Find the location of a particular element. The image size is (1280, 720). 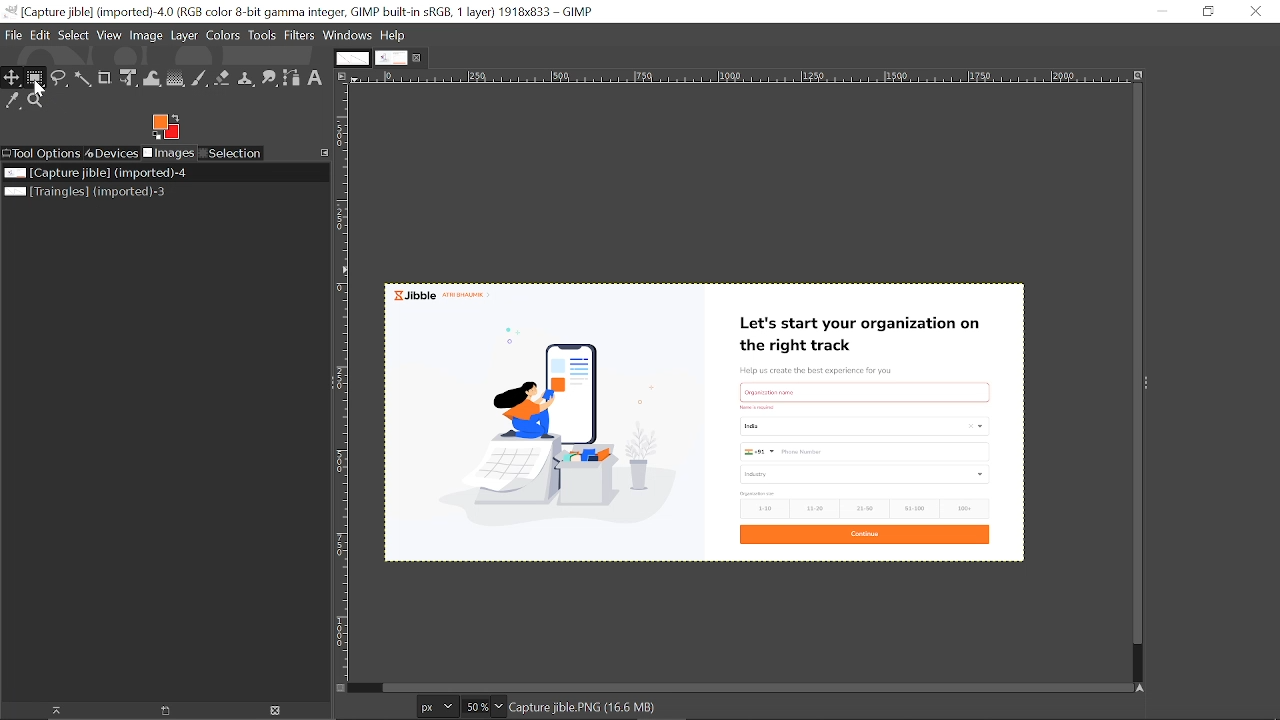

The active foreground color is located at coordinates (165, 127).